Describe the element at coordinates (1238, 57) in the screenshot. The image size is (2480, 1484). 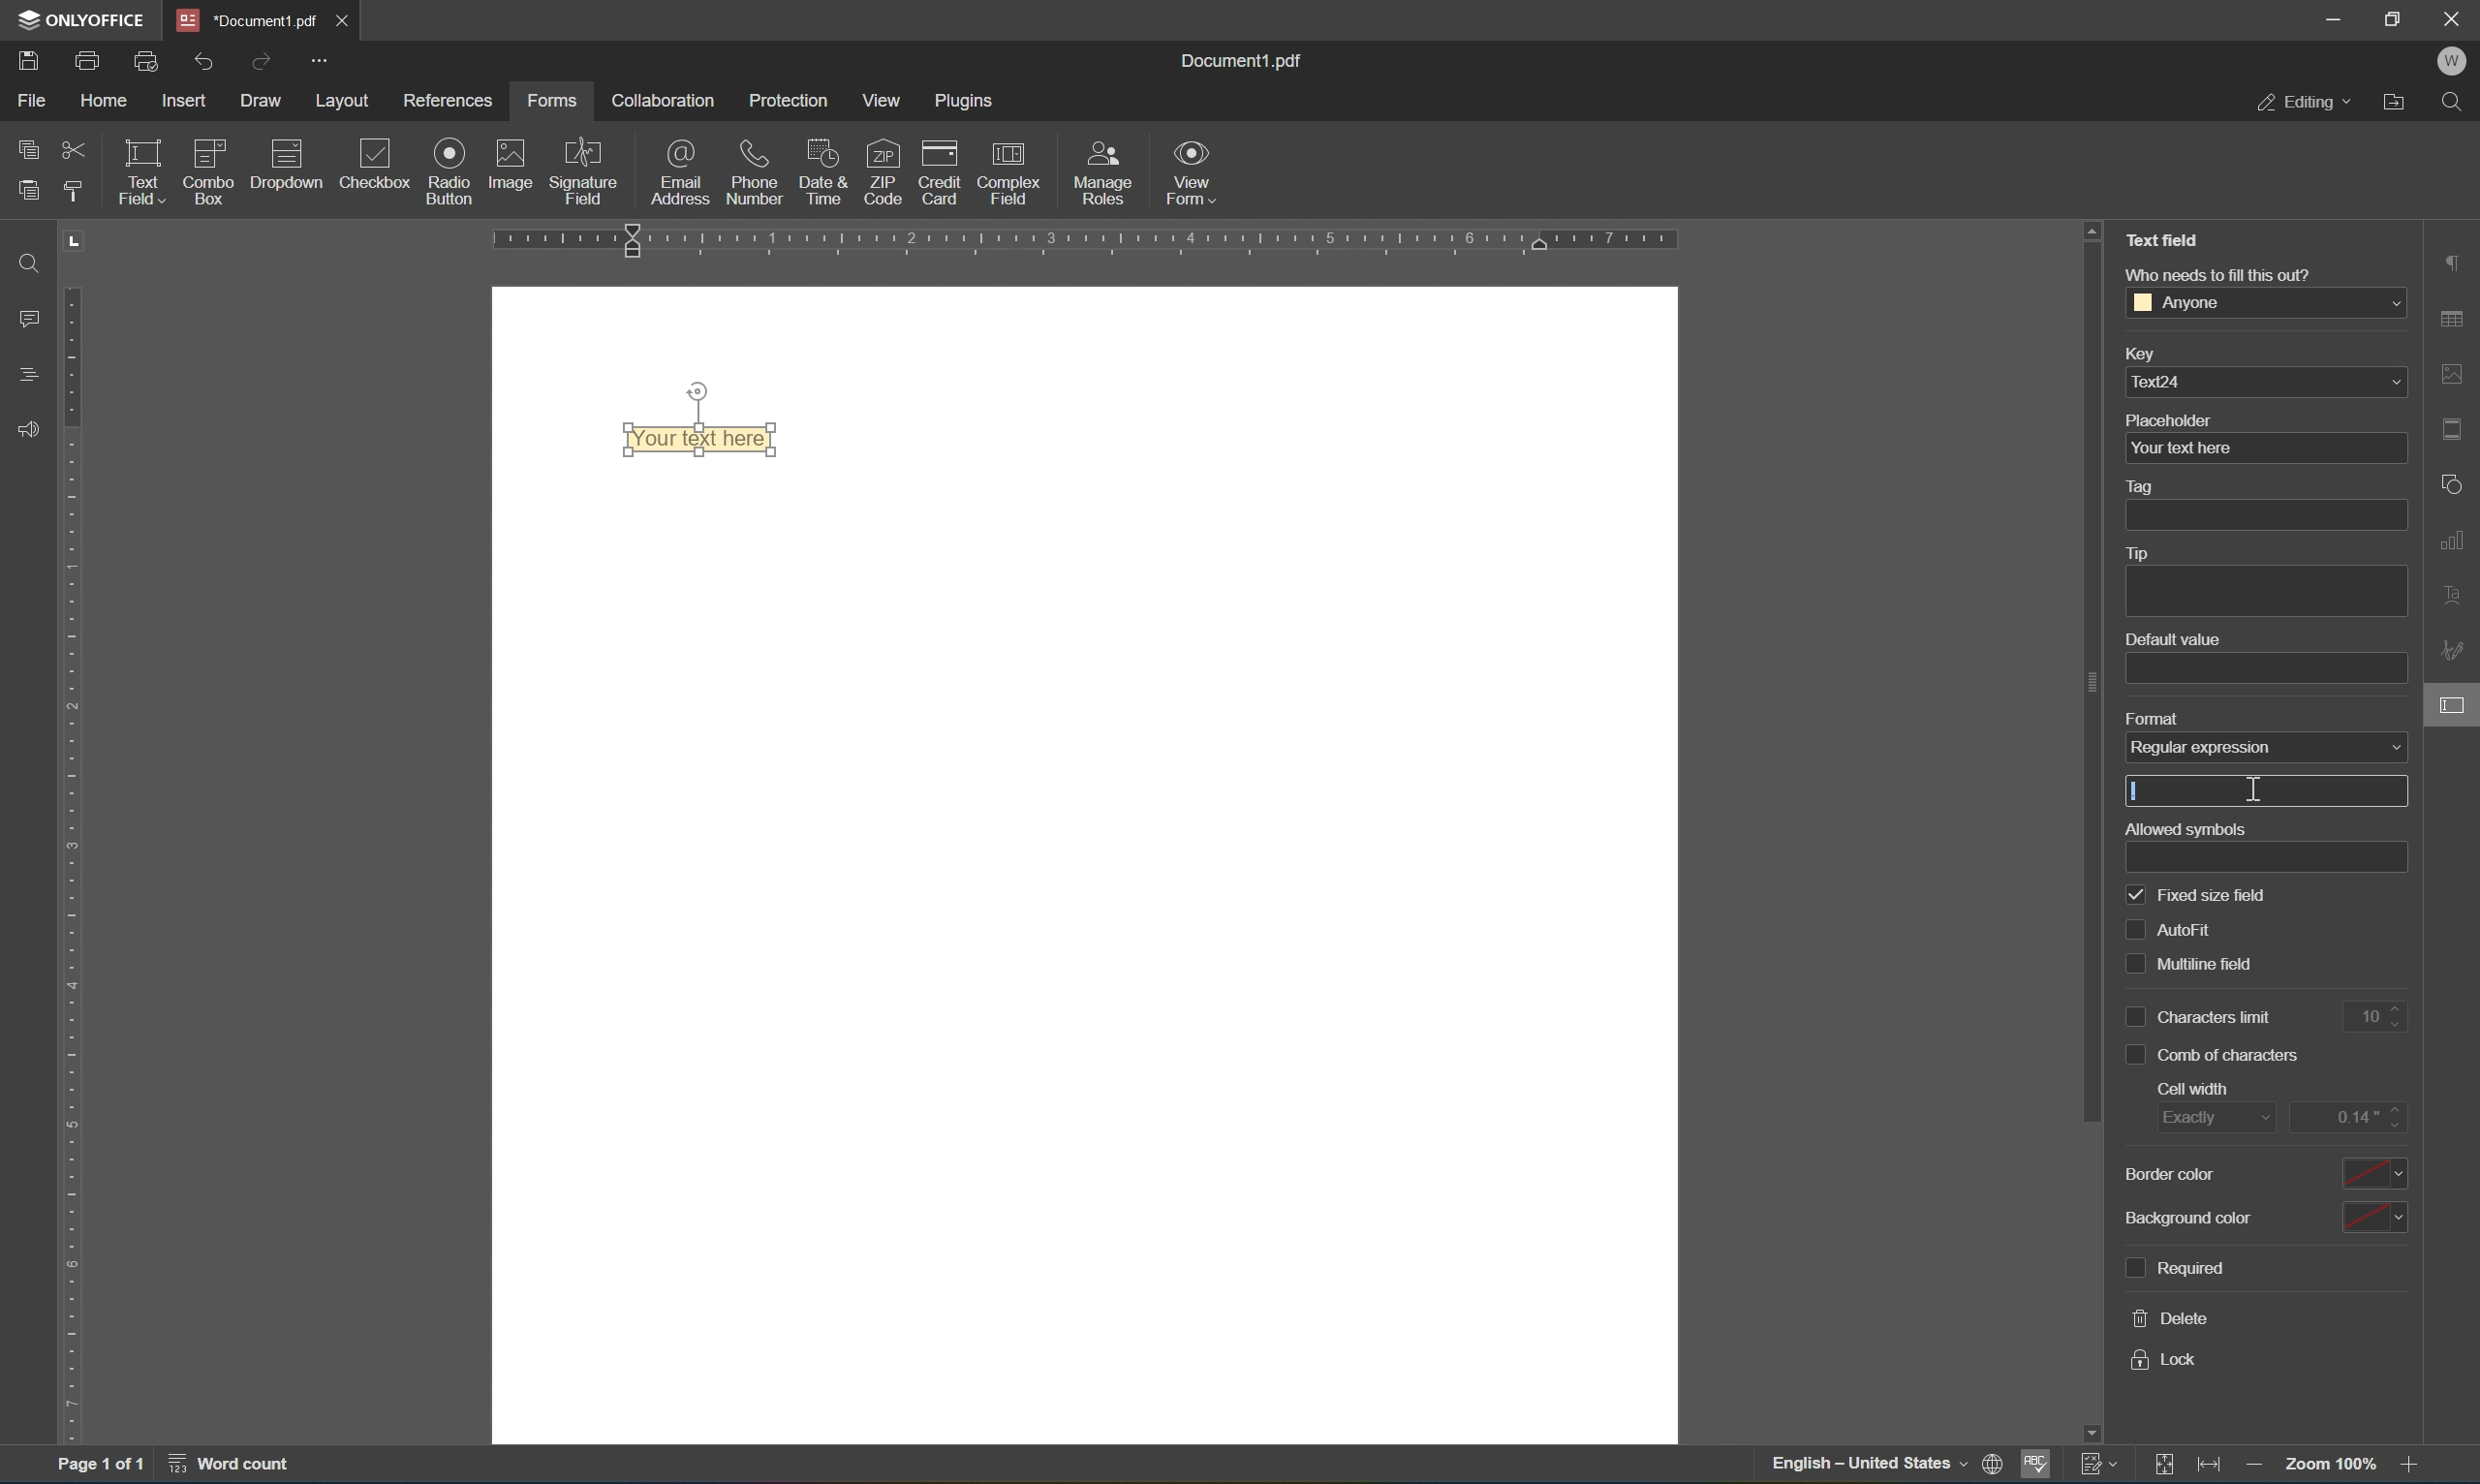
I see `document1.pdf` at that location.